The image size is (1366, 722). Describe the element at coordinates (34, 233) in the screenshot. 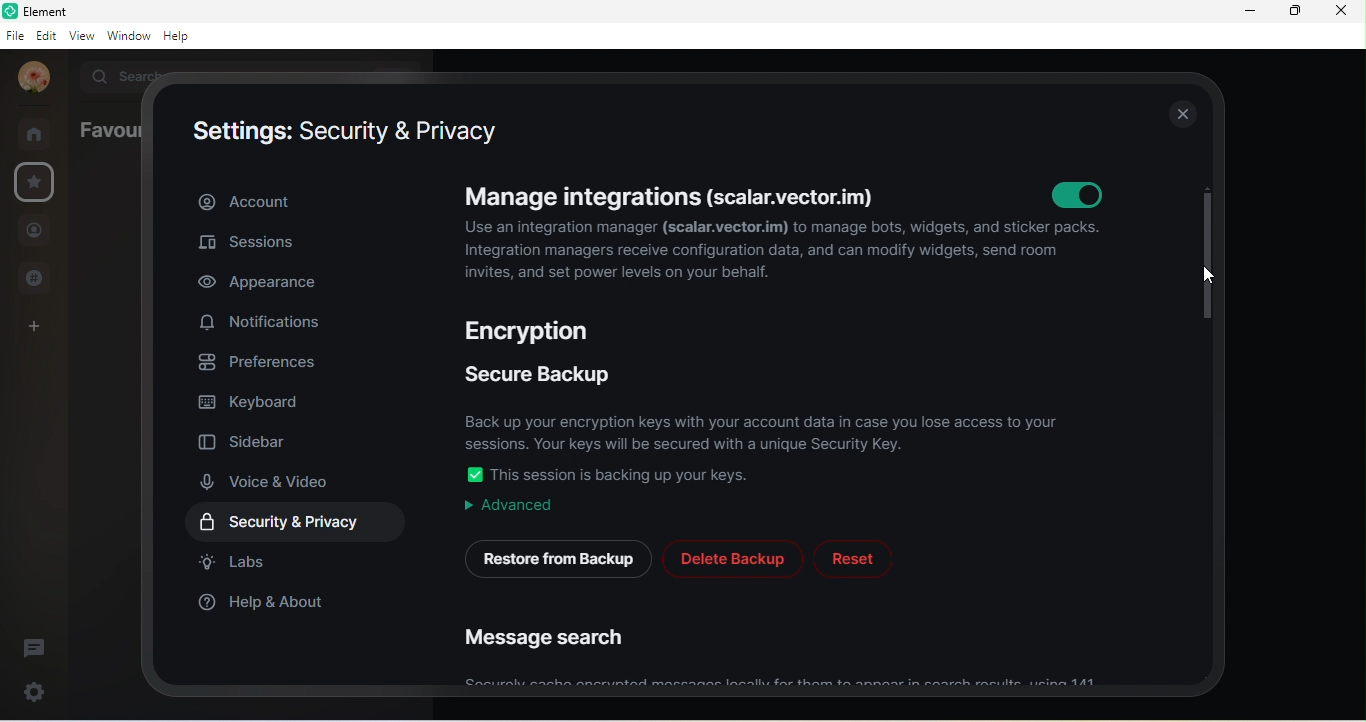

I see `people` at that location.